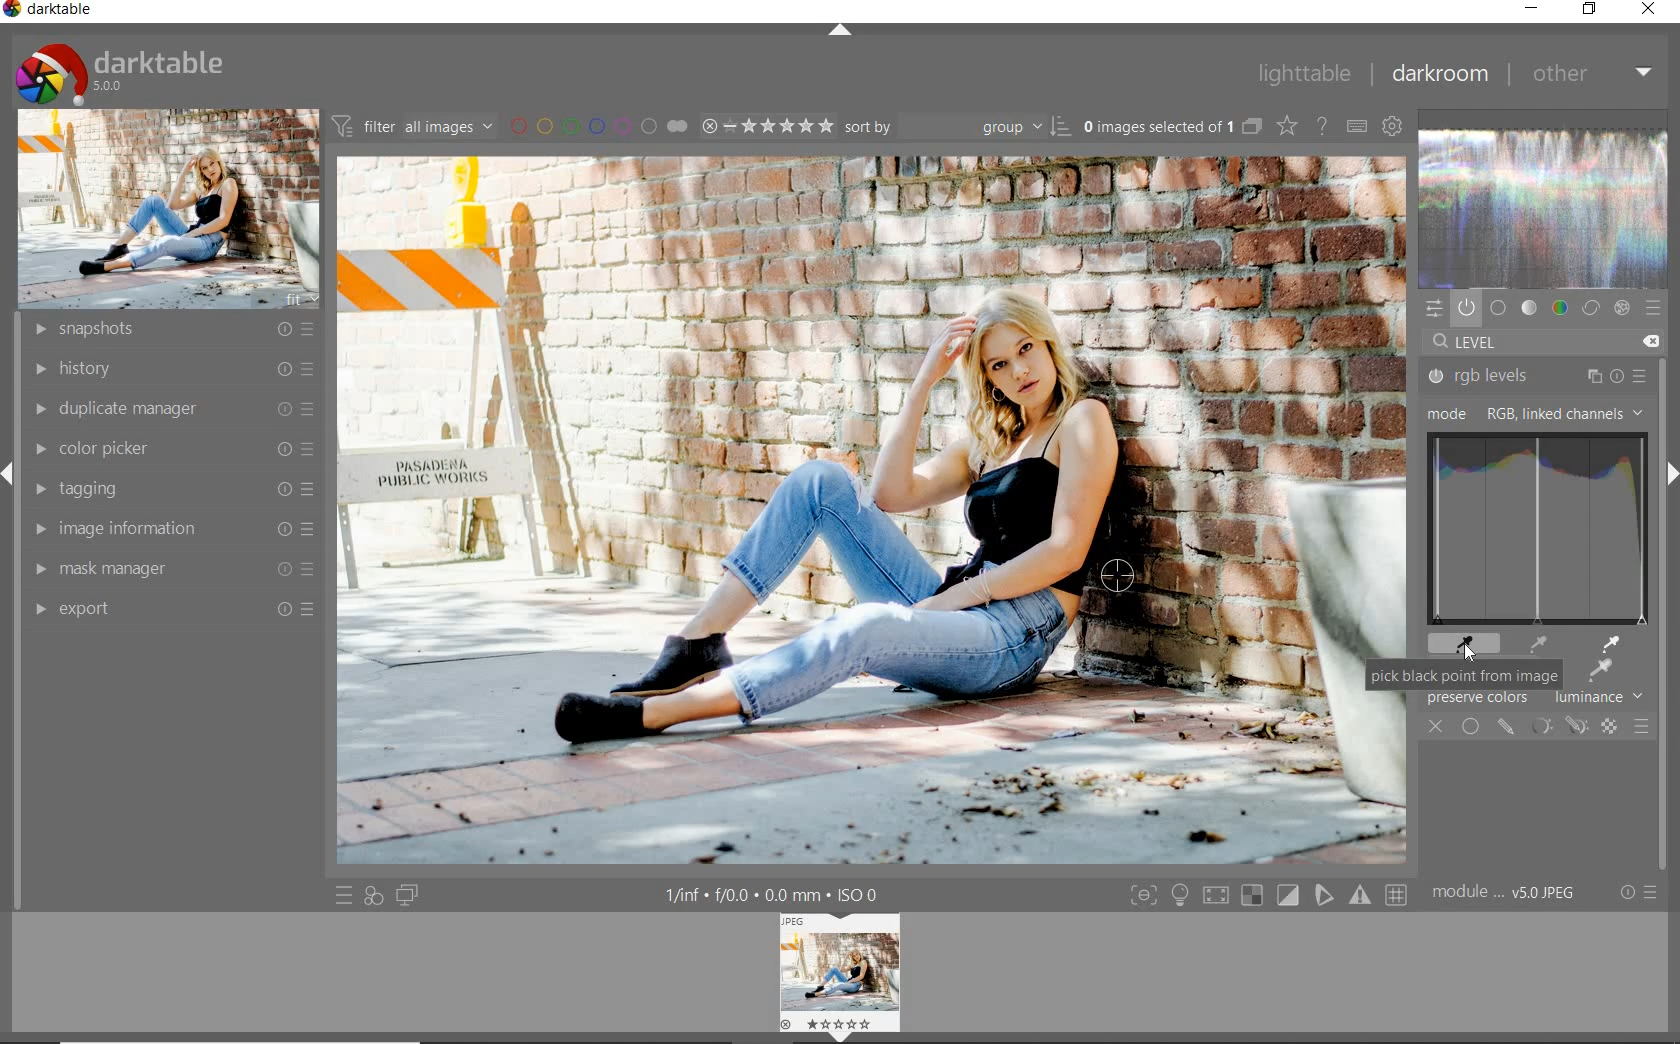  What do you see at coordinates (767, 128) in the screenshot?
I see `selected Image range rating` at bounding box center [767, 128].